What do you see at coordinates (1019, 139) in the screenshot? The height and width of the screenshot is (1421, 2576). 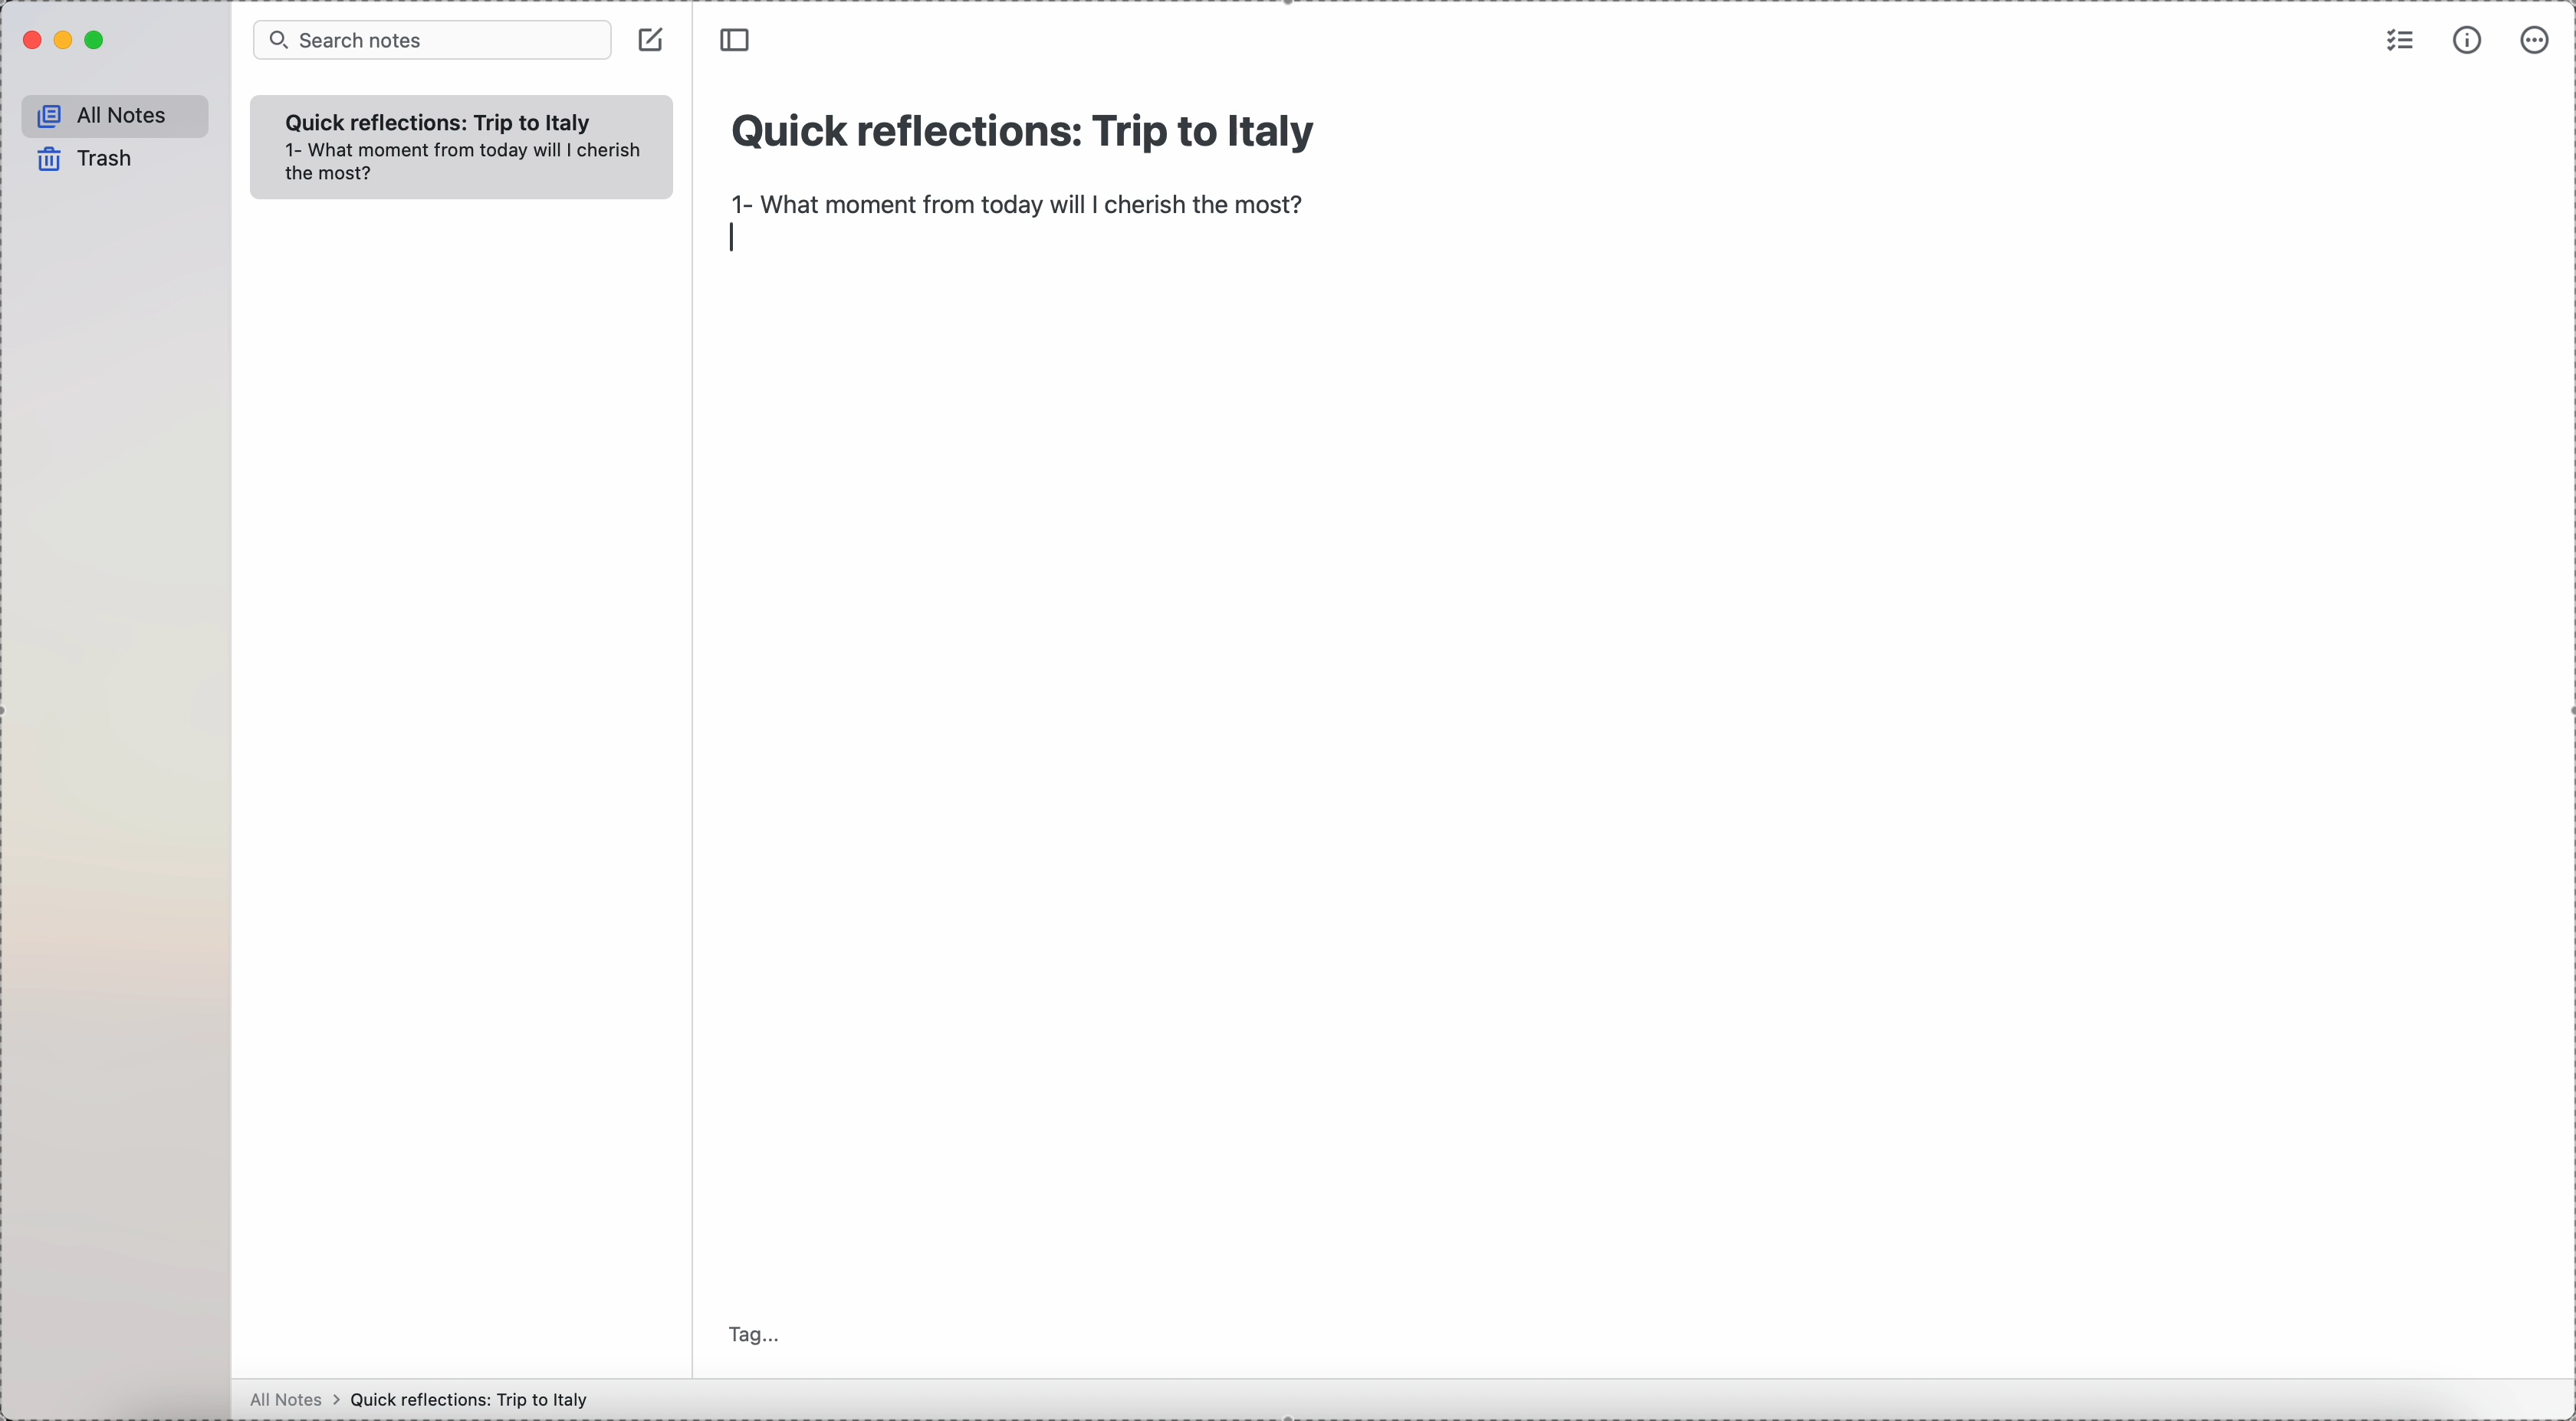 I see `Quick reflections: Trip to Italy` at bounding box center [1019, 139].